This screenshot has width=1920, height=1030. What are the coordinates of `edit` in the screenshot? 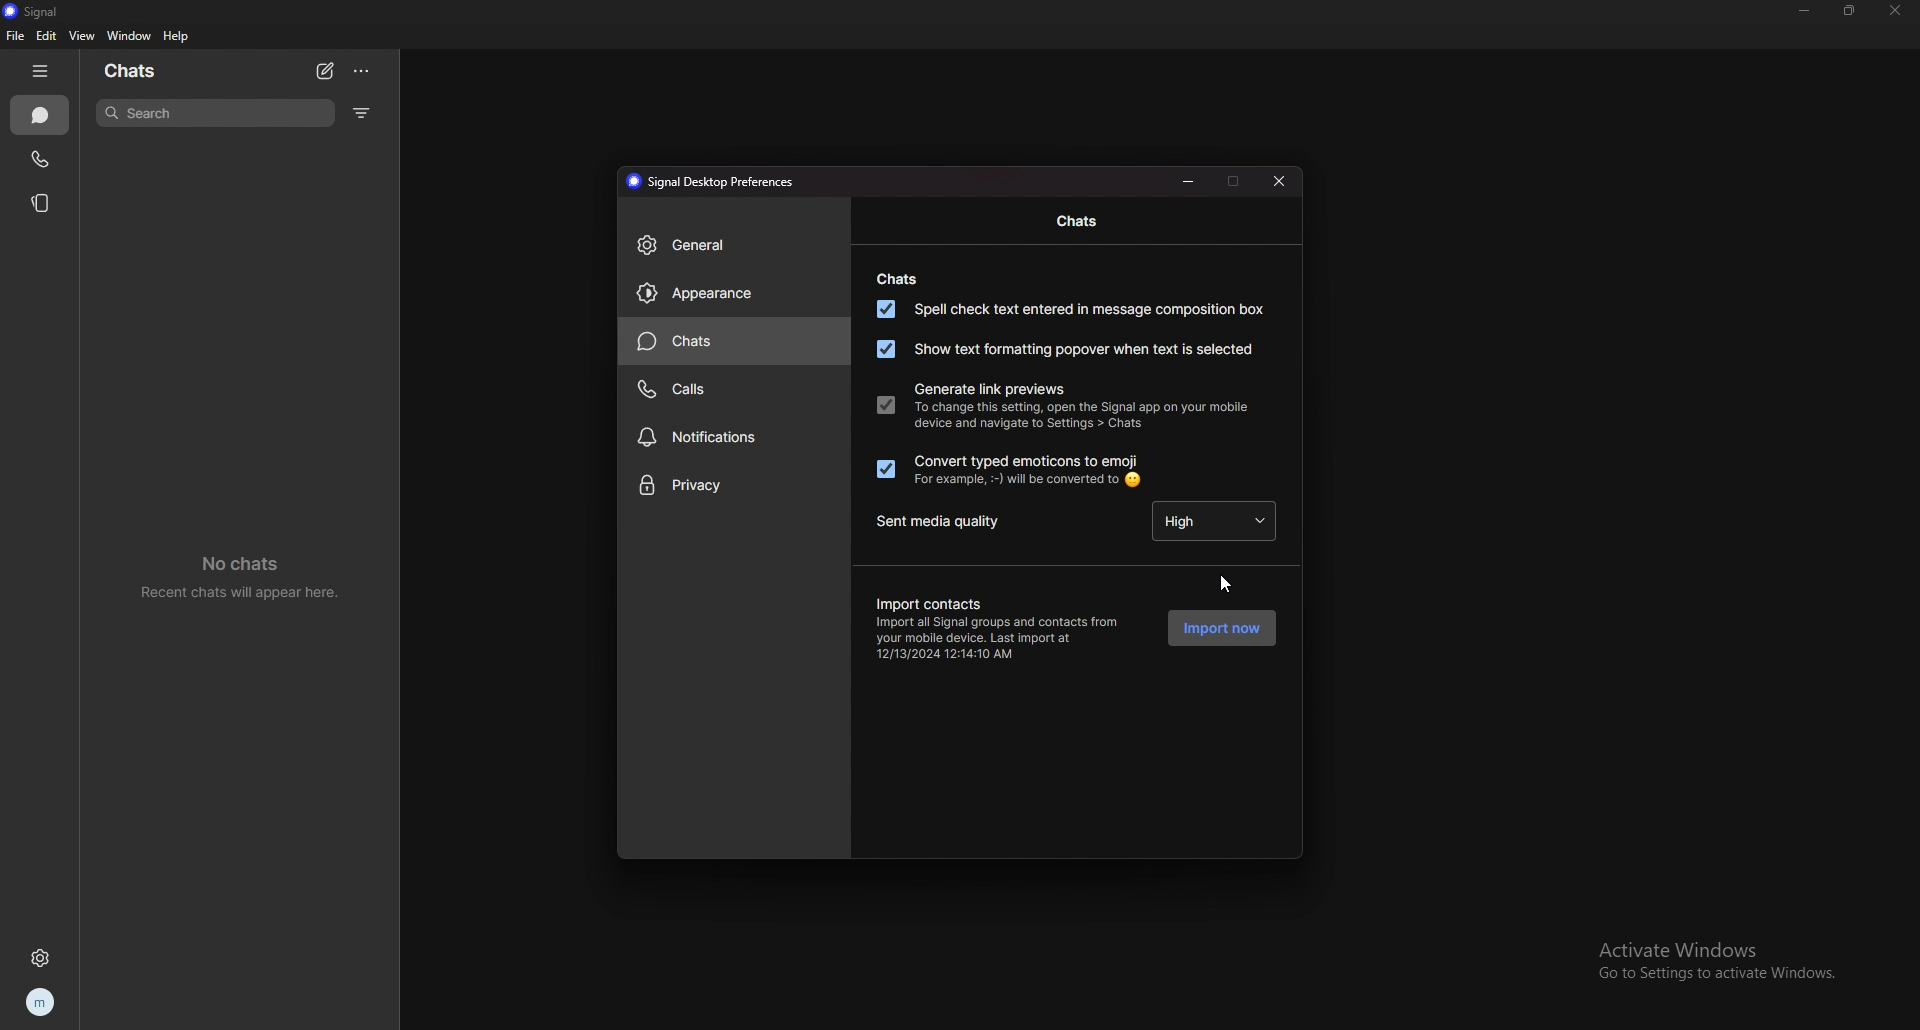 It's located at (48, 35).